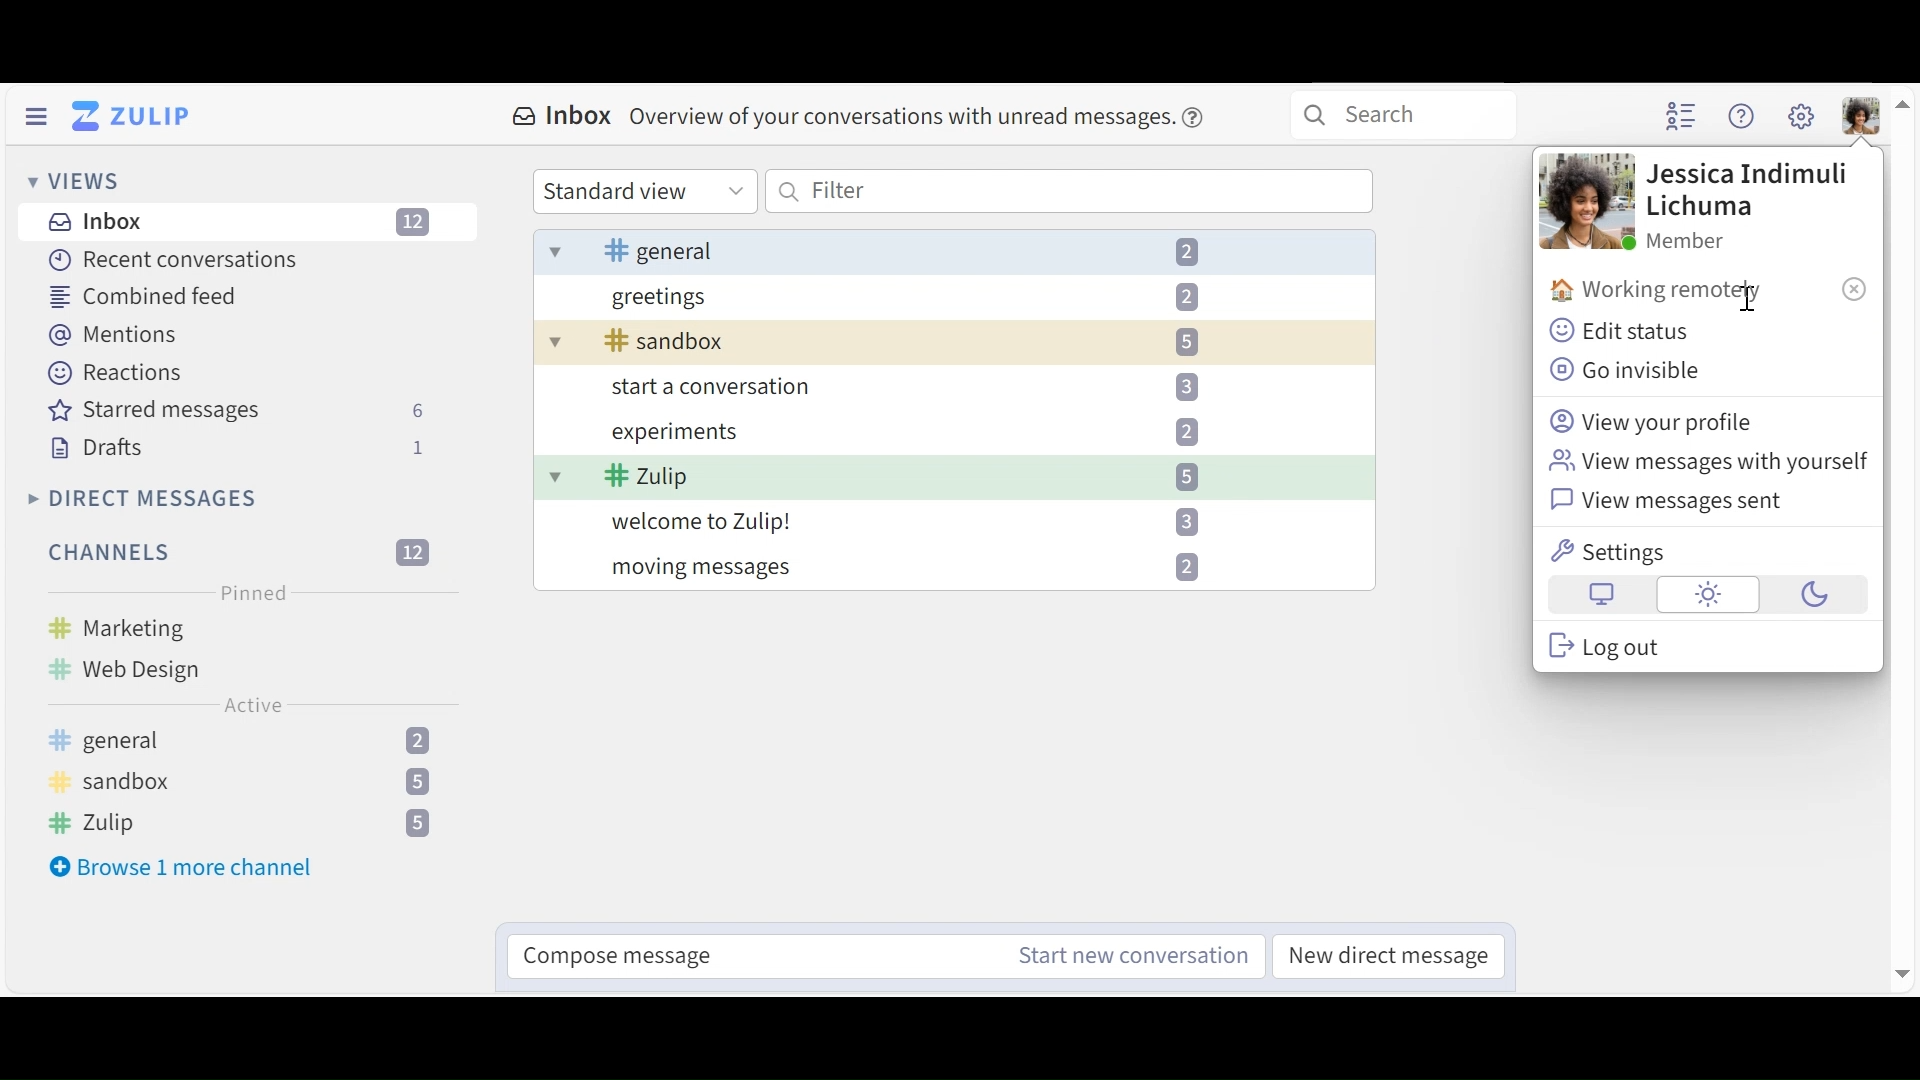 Image resolution: width=1920 pixels, height=1080 pixels. Describe the element at coordinates (112, 334) in the screenshot. I see `Mentions` at that location.